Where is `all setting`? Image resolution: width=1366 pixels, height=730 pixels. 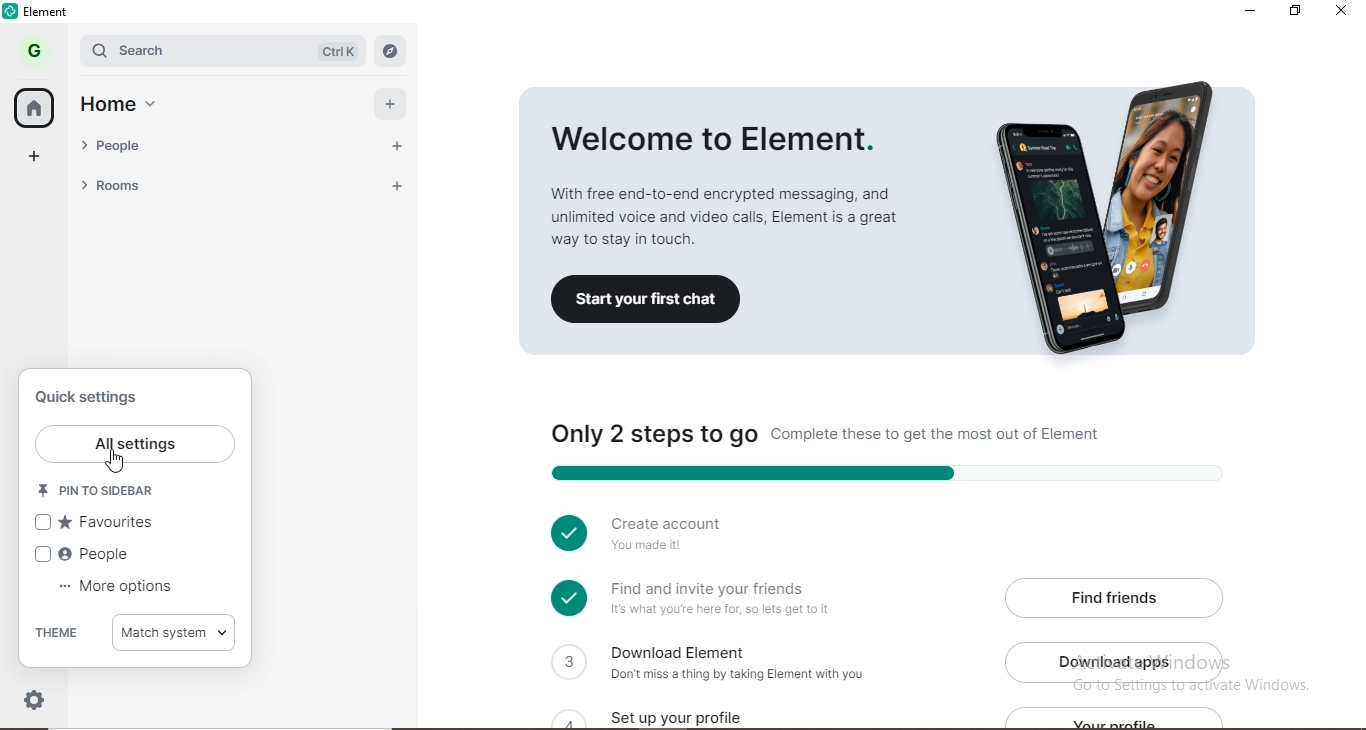
all setting is located at coordinates (136, 445).